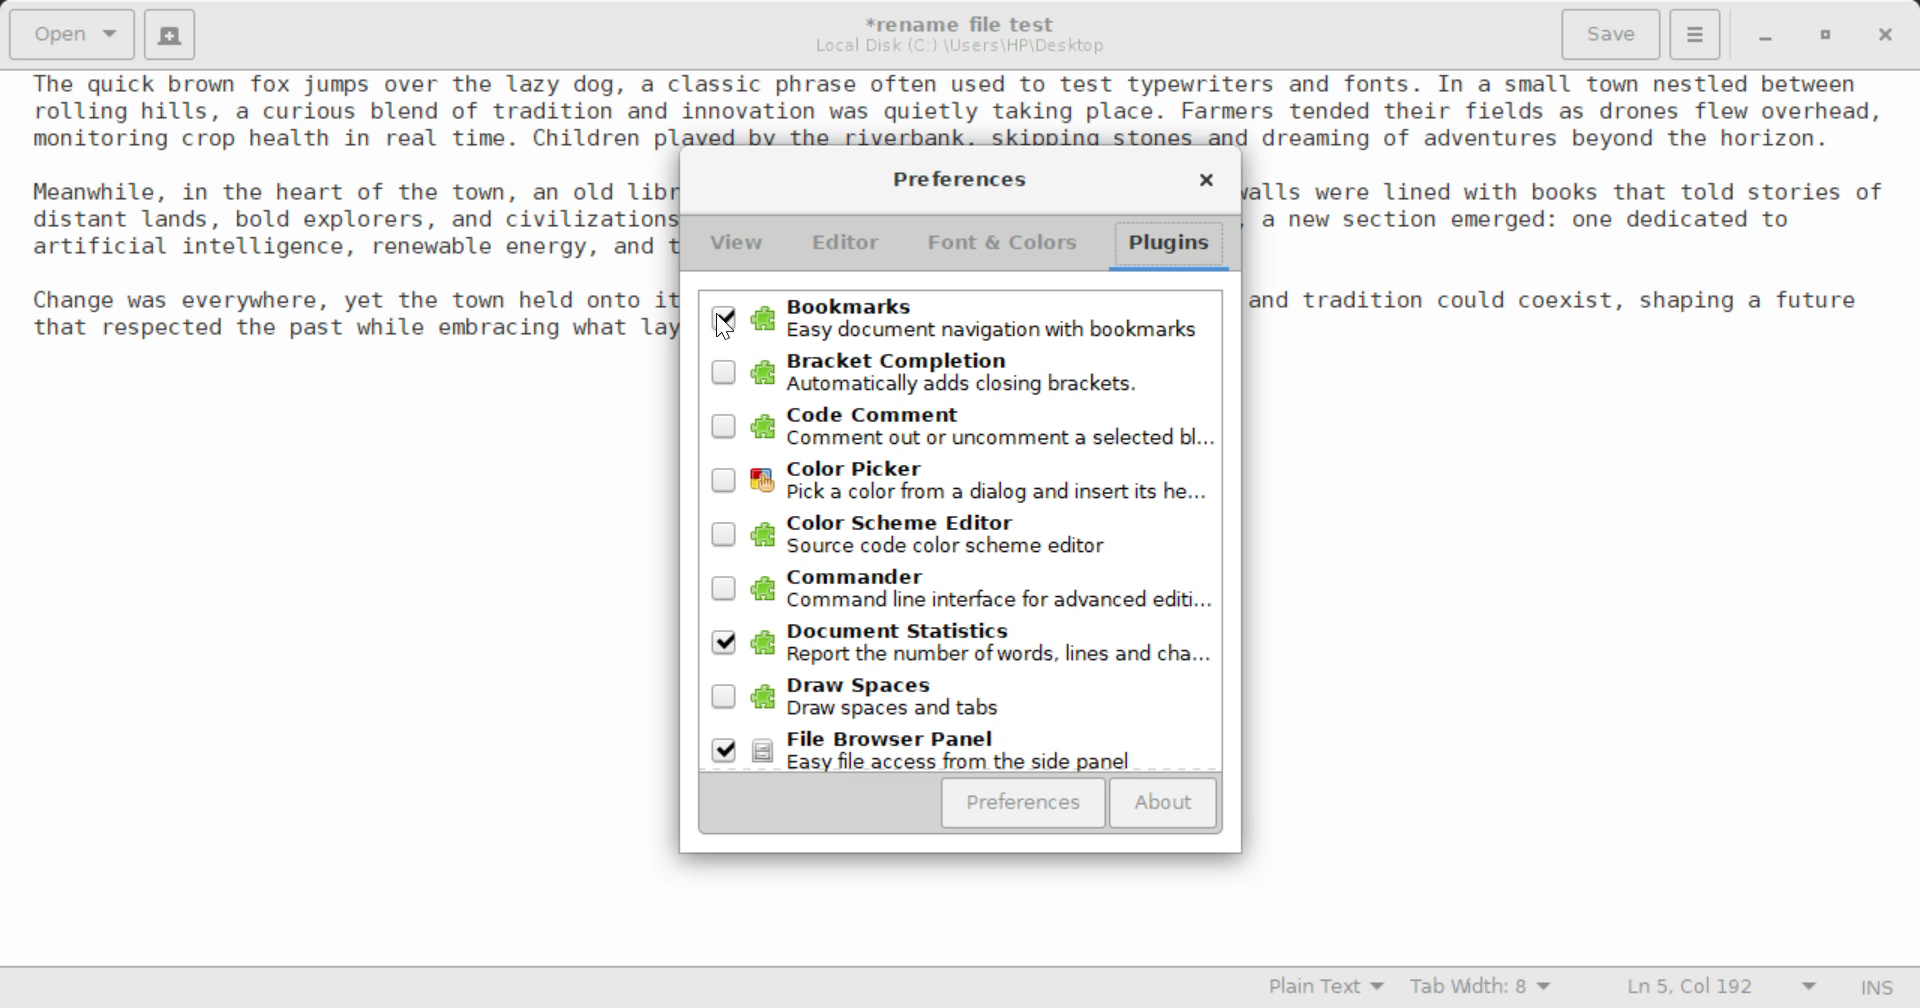 The height and width of the screenshot is (1008, 1920). What do you see at coordinates (960, 536) in the screenshot?
I see `Unselected Color Scheme Editor Plugin` at bounding box center [960, 536].